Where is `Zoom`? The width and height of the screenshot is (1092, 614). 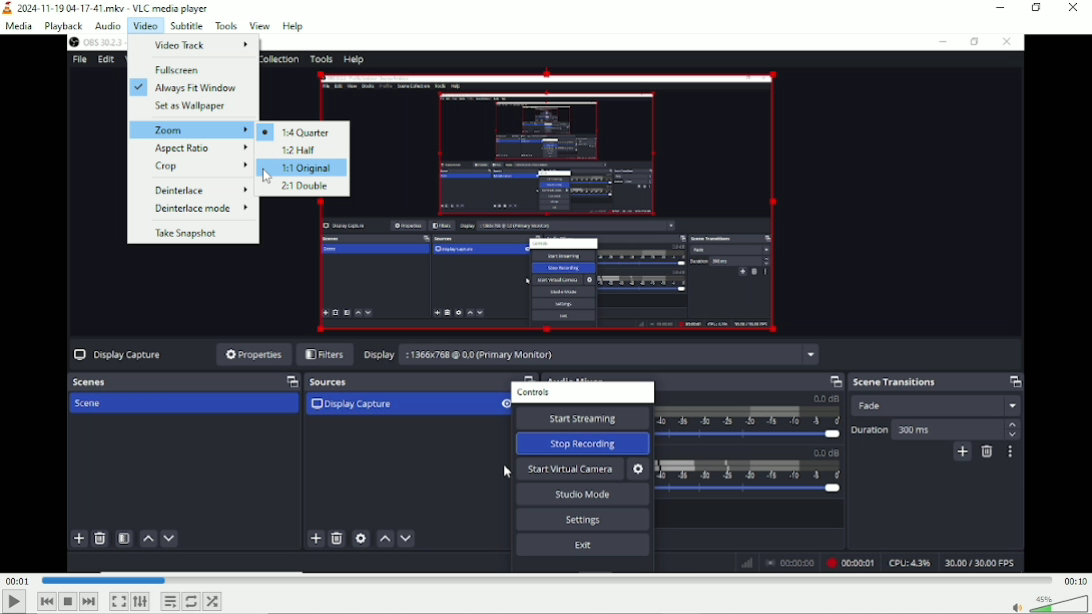 Zoom is located at coordinates (191, 130).